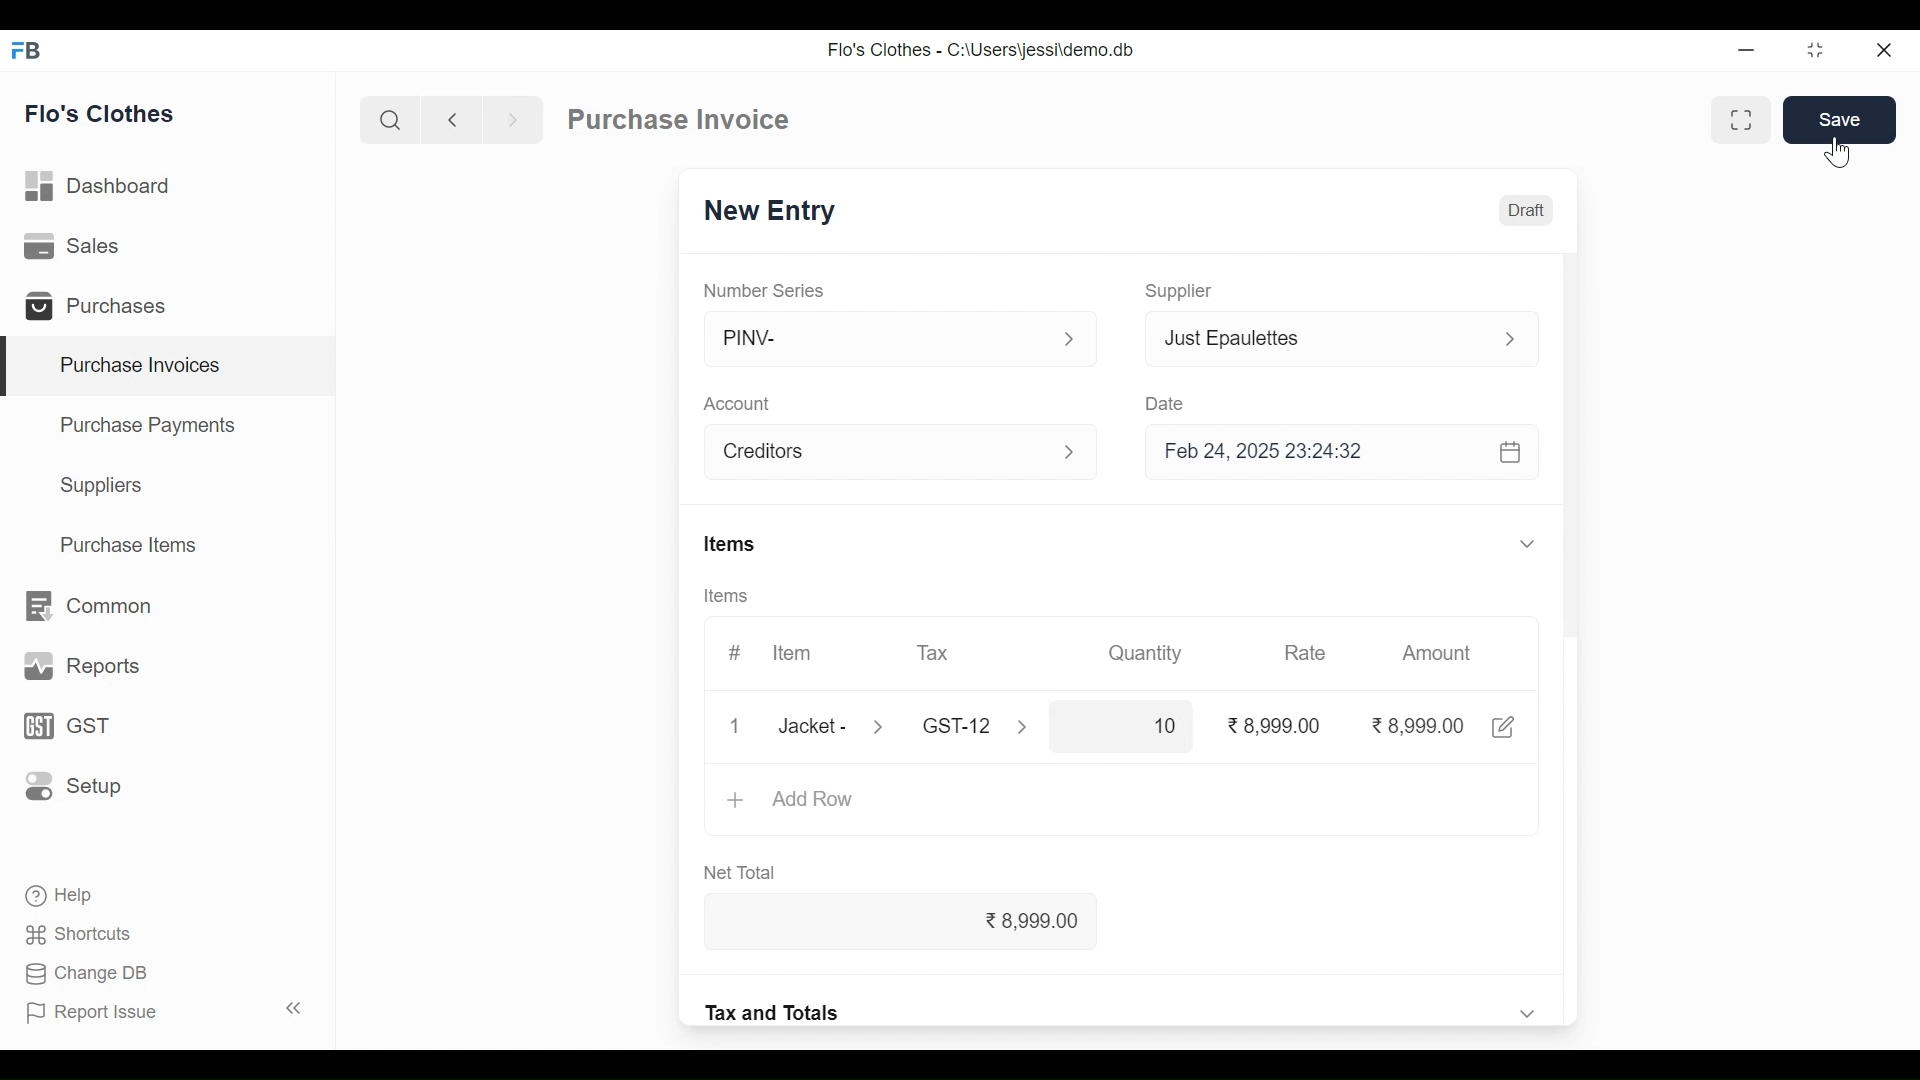 The height and width of the screenshot is (1080, 1920). I want to click on Purchase Payments, so click(146, 424).